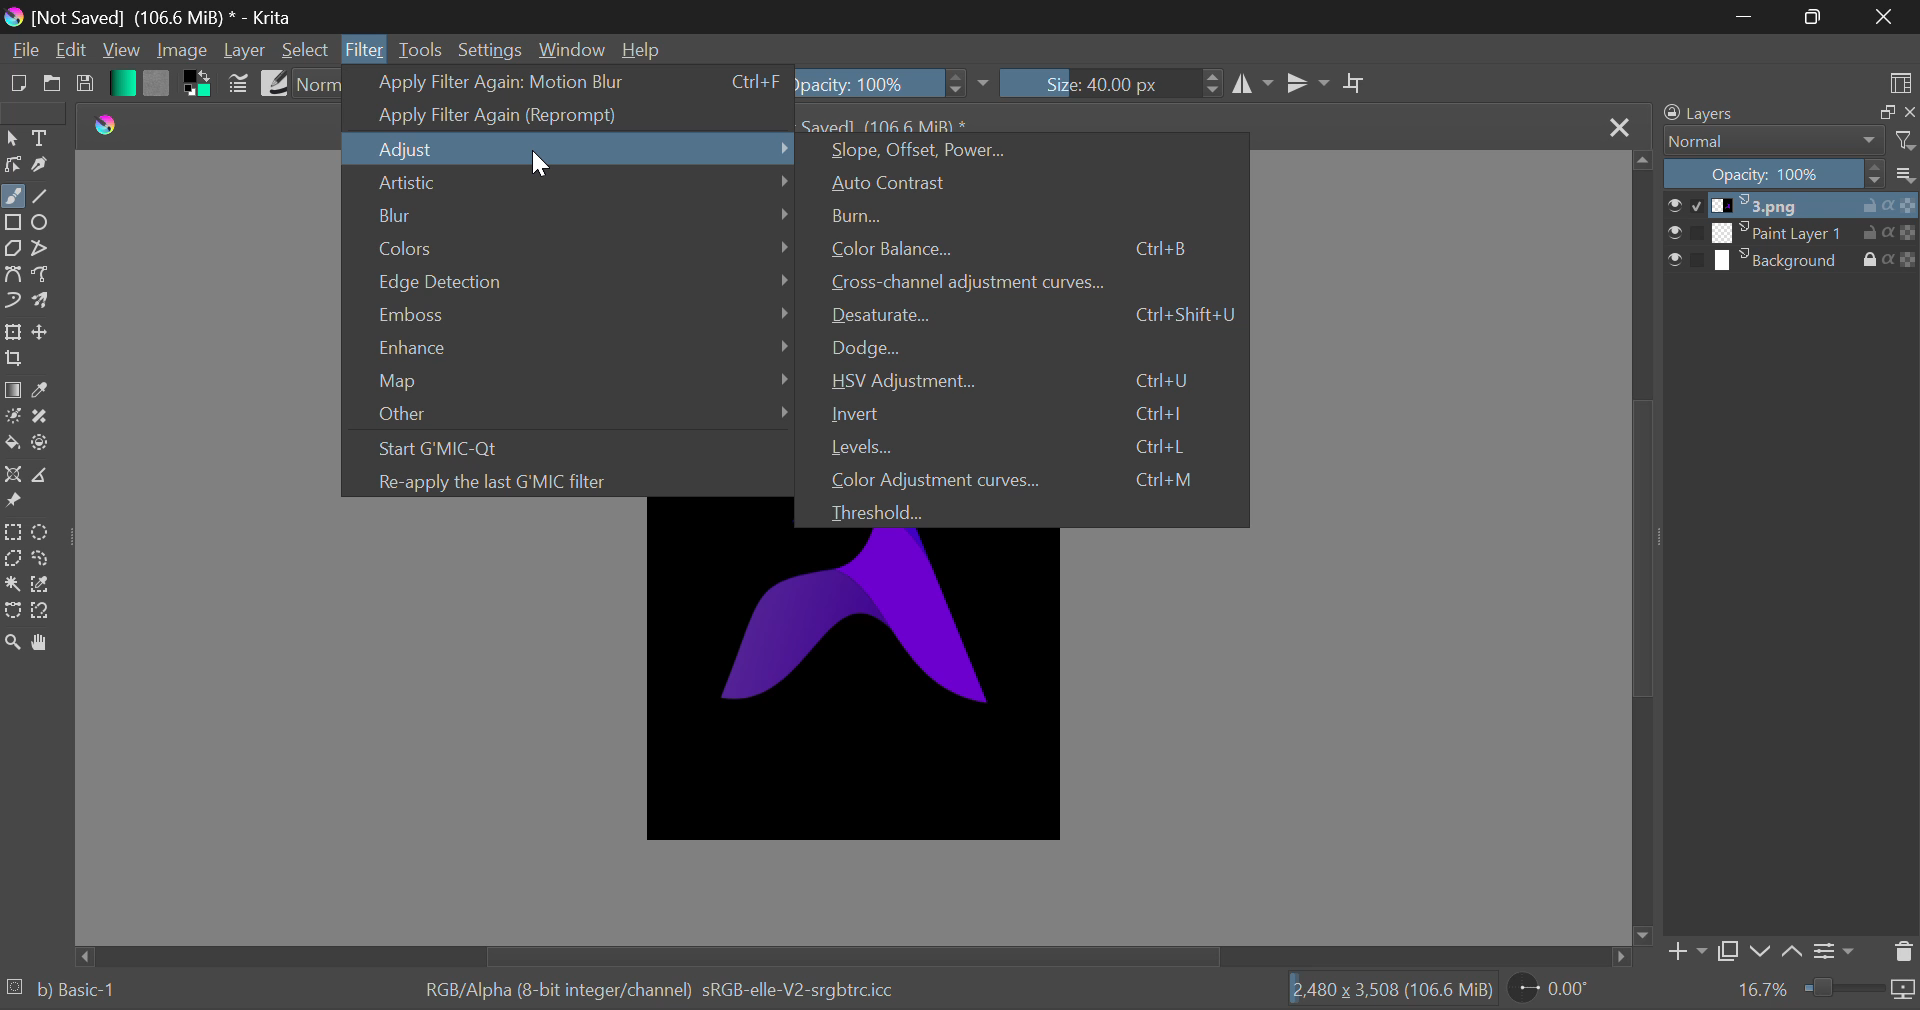  I want to click on Bezier Curve Selection, so click(13, 610).